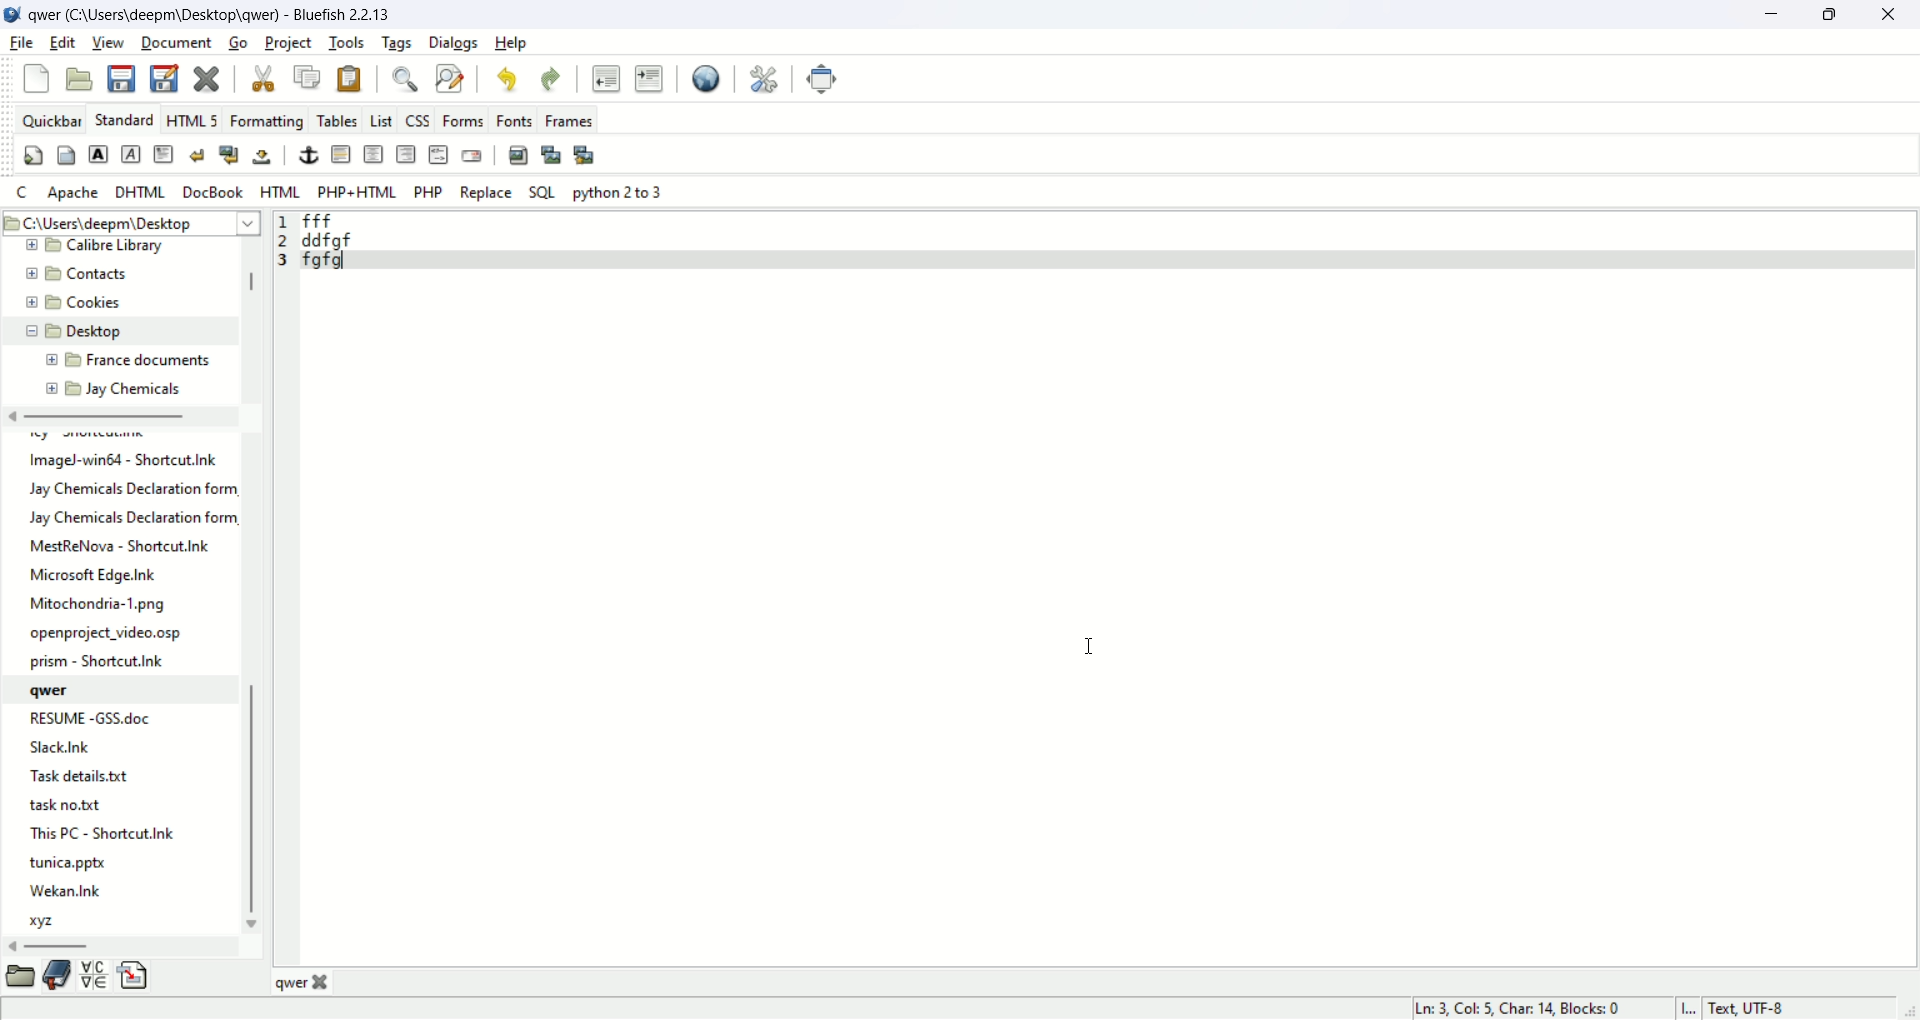  Describe the element at coordinates (1767, 15) in the screenshot. I see `minimize` at that location.